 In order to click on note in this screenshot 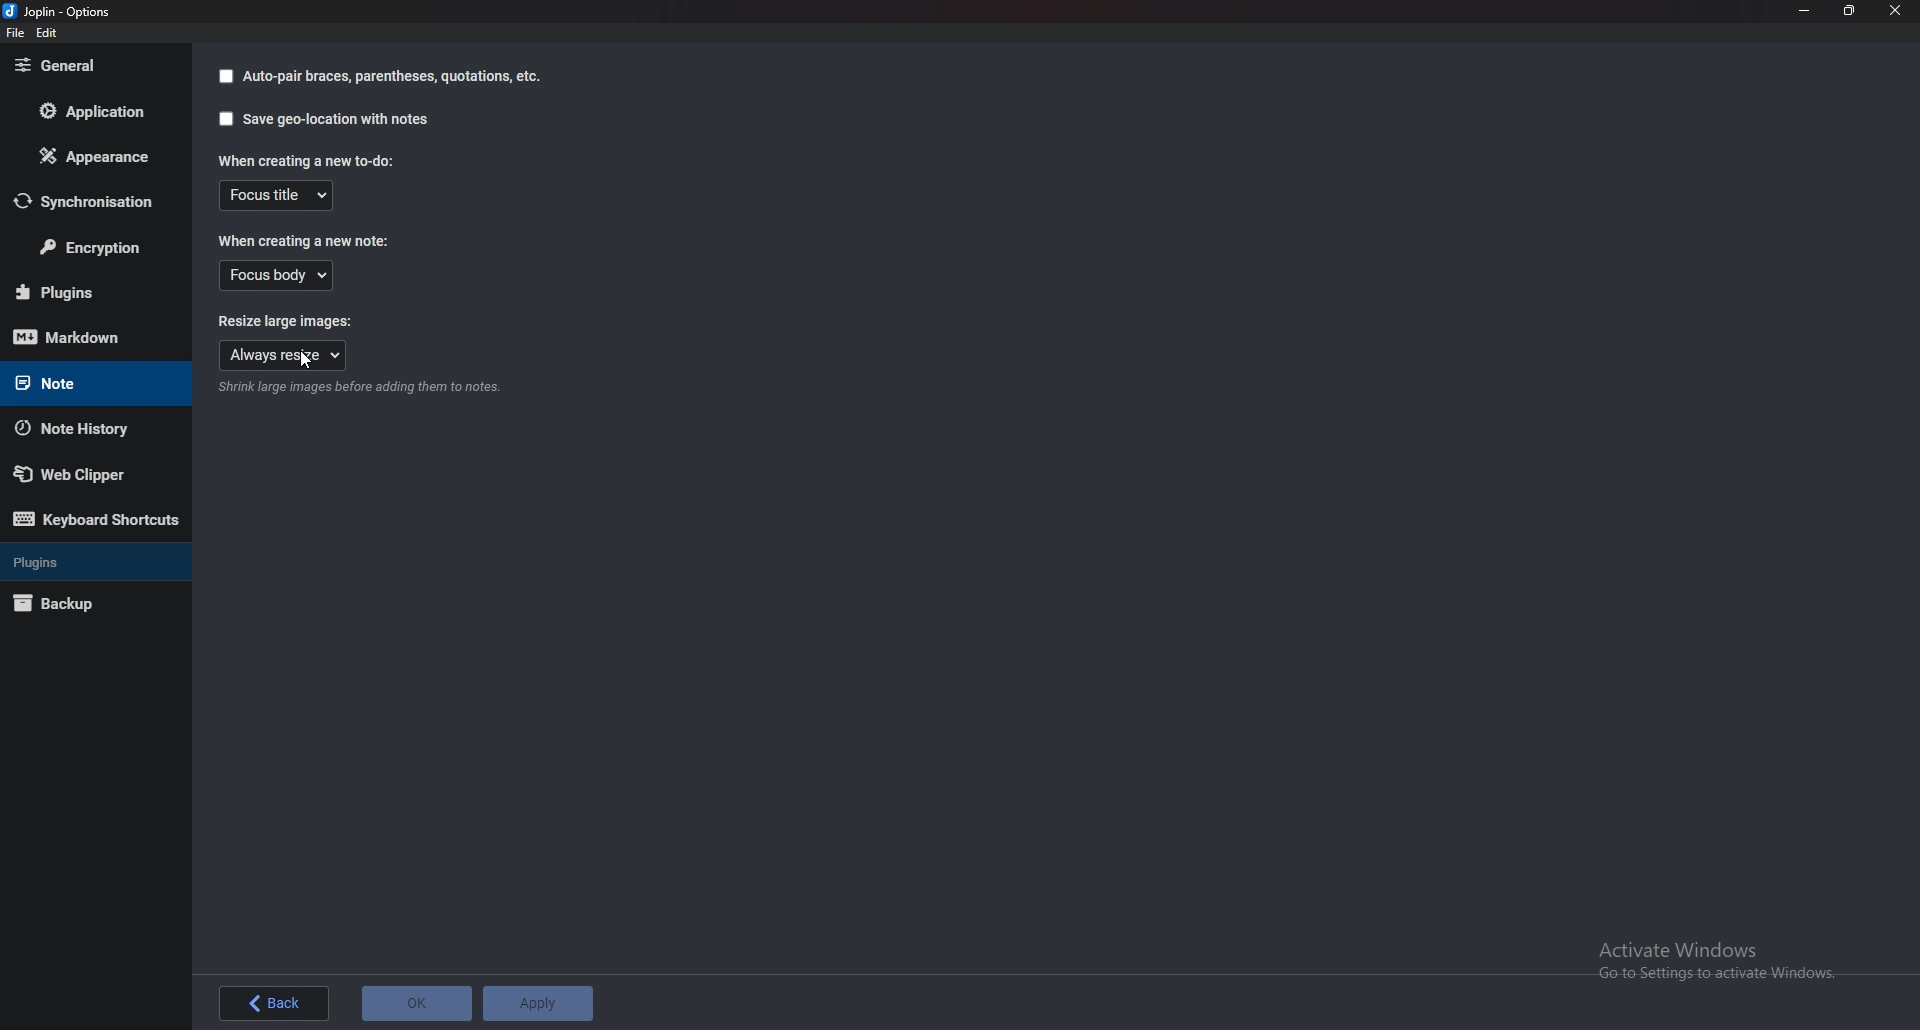, I will do `click(81, 381)`.